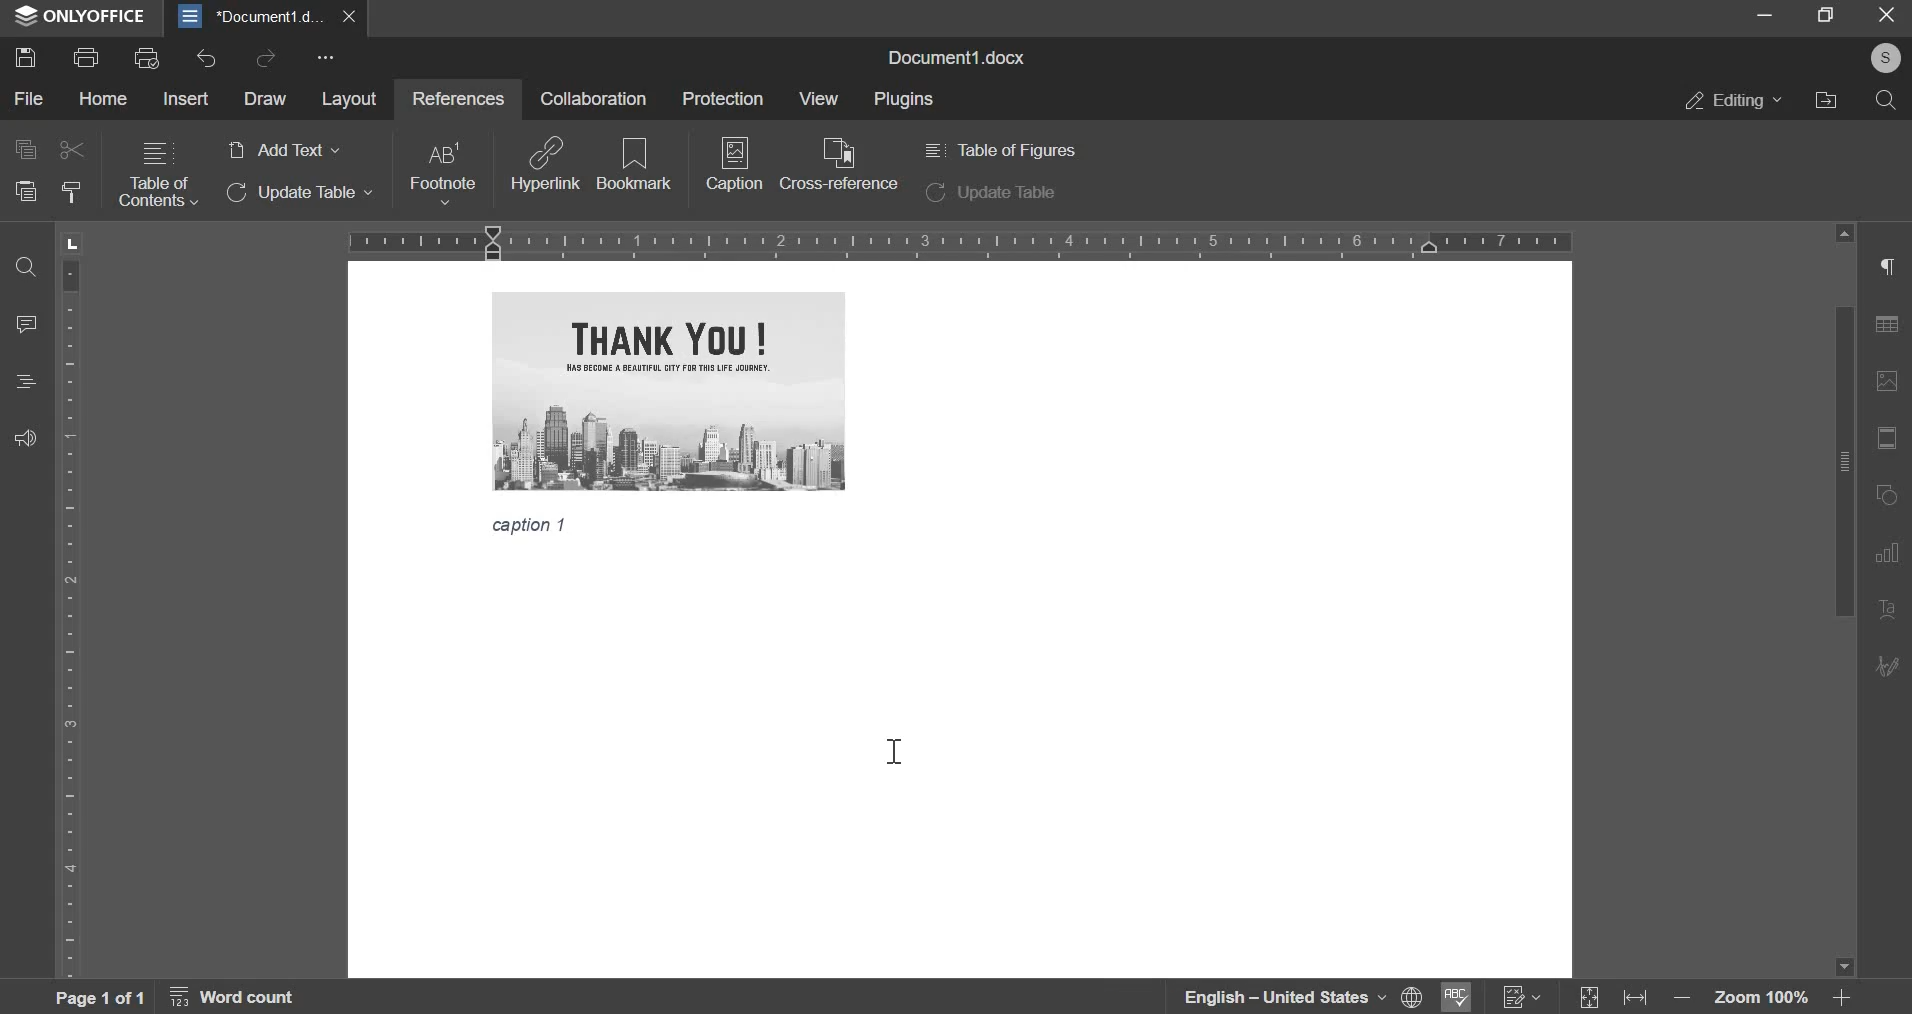  What do you see at coordinates (354, 16) in the screenshot?
I see `close` at bounding box center [354, 16].